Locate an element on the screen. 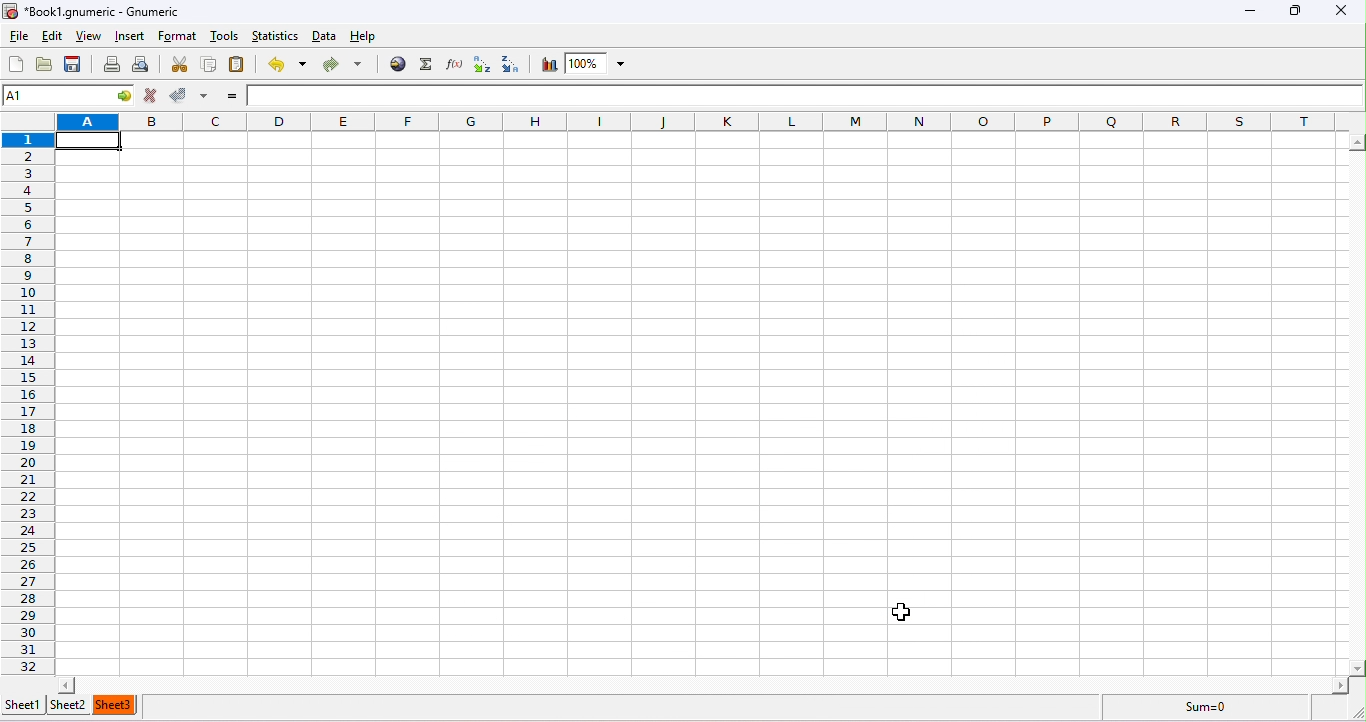 The image size is (1366, 722). cells is located at coordinates (684, 398).